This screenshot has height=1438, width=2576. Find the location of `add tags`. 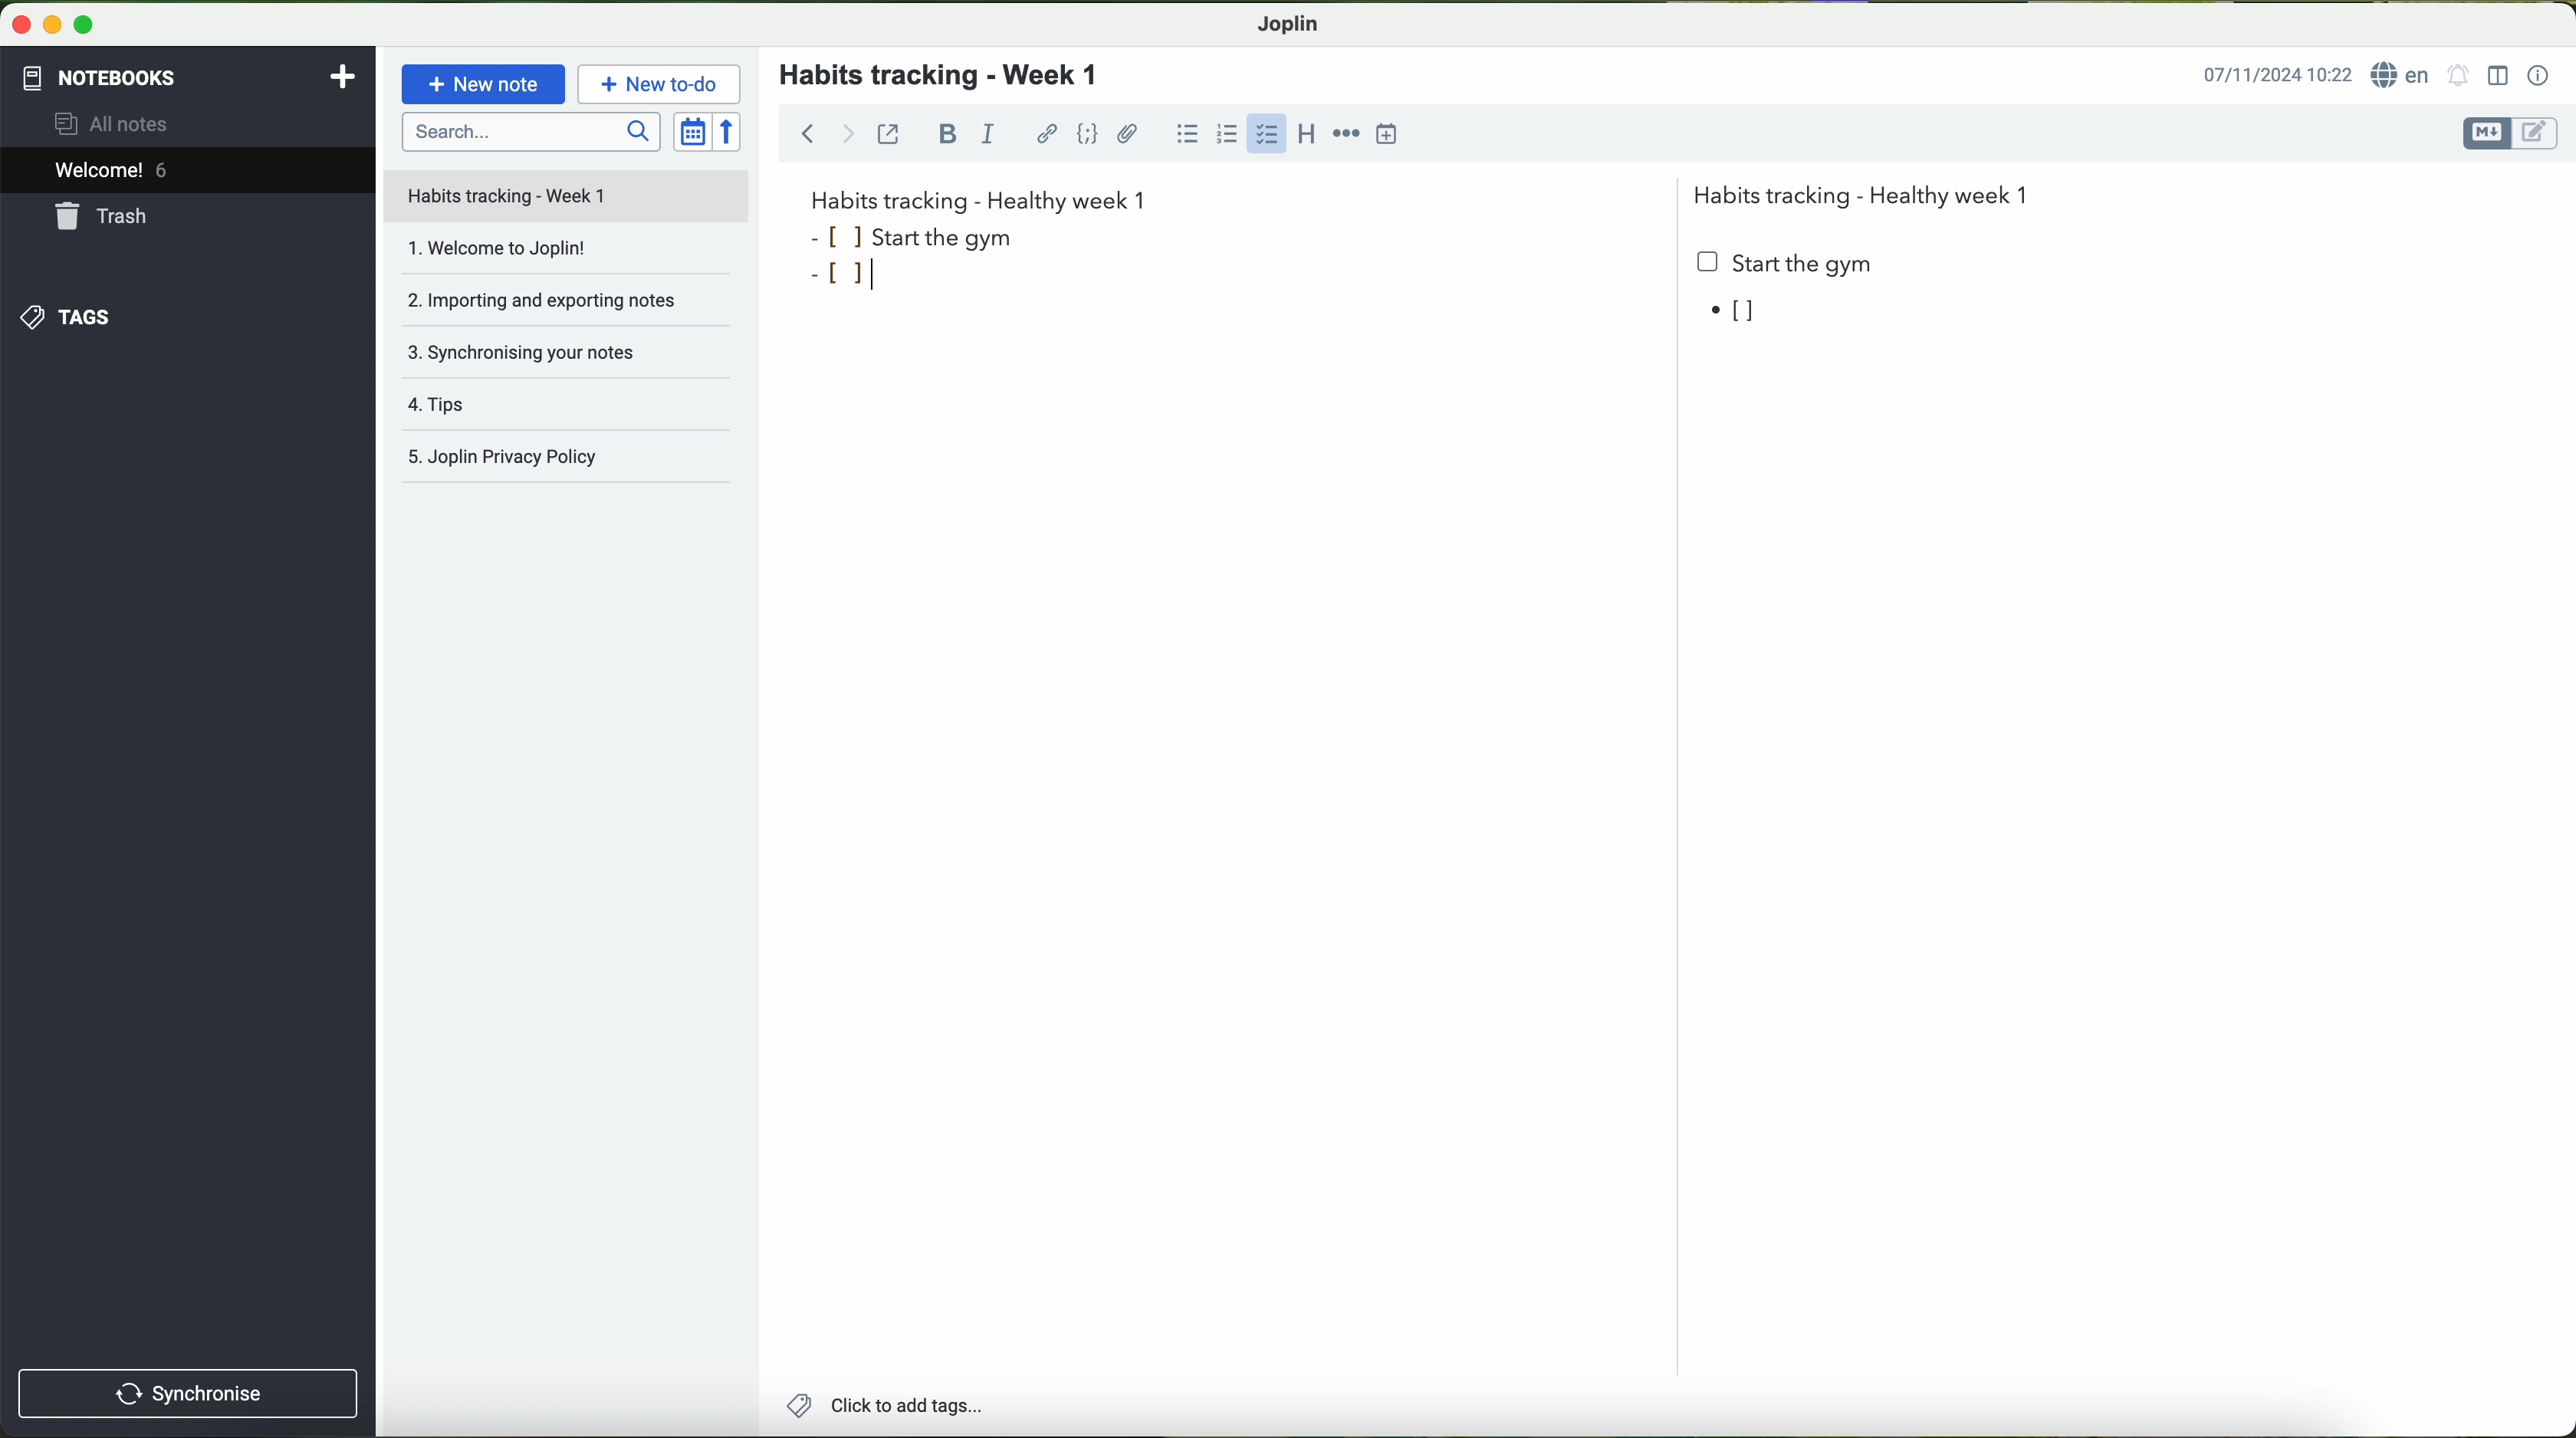

add tags is located at coordinates (879, 1407).